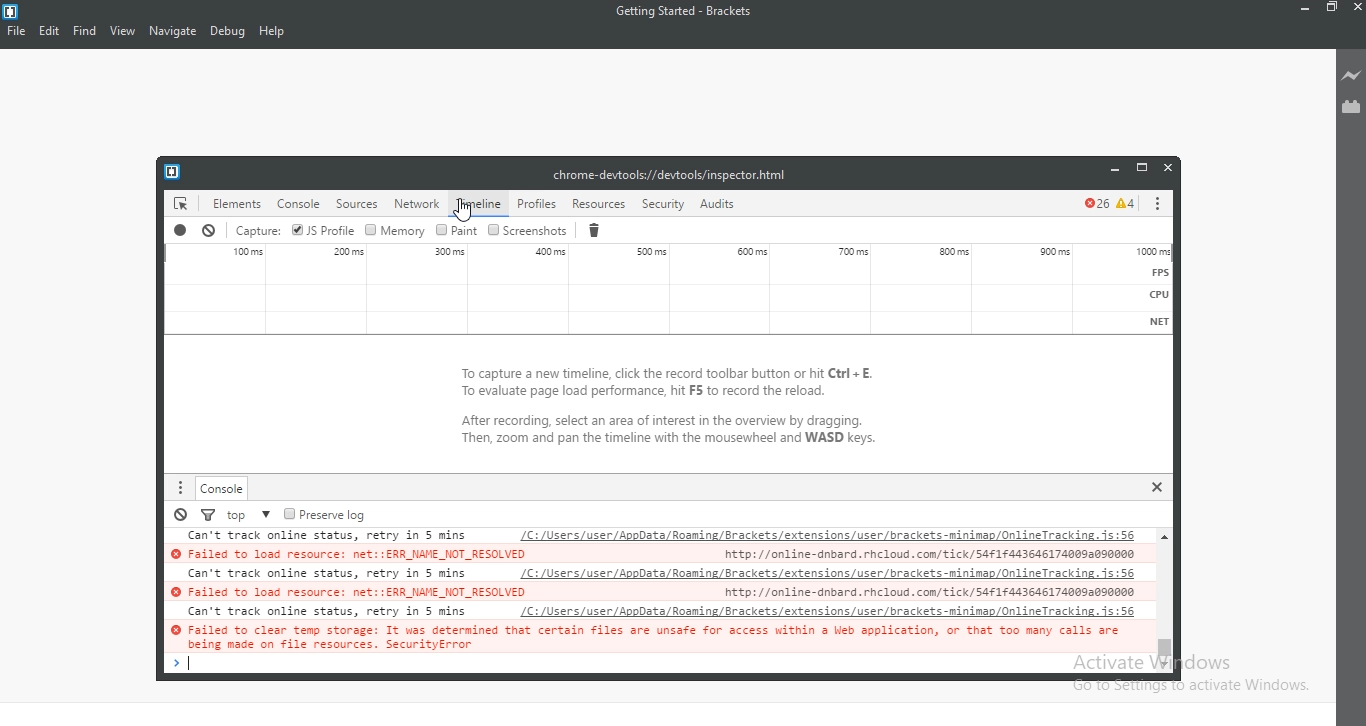  What do you see at coordinates (395, 230) in the screenshot?
I see `Memory` at bounding box center [395, 230].